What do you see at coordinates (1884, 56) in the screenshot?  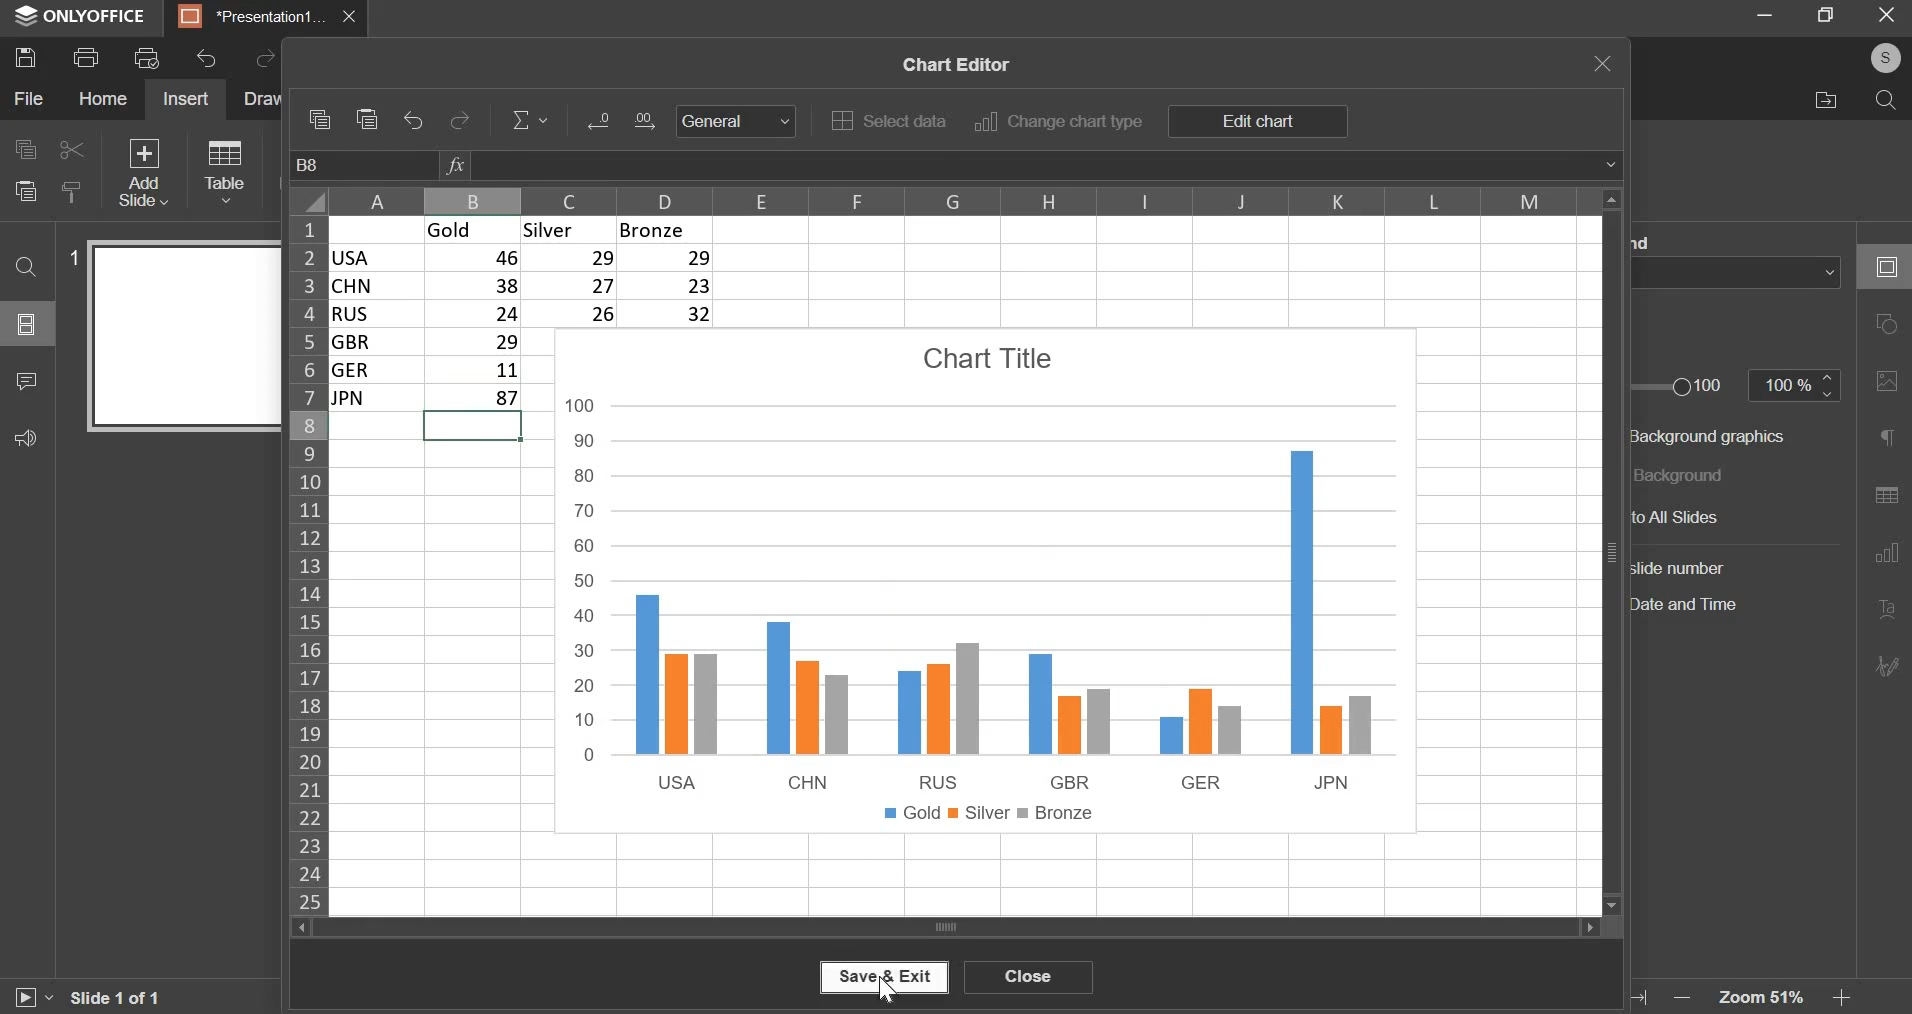 I see `profile` at bounding box center [1884, 56].